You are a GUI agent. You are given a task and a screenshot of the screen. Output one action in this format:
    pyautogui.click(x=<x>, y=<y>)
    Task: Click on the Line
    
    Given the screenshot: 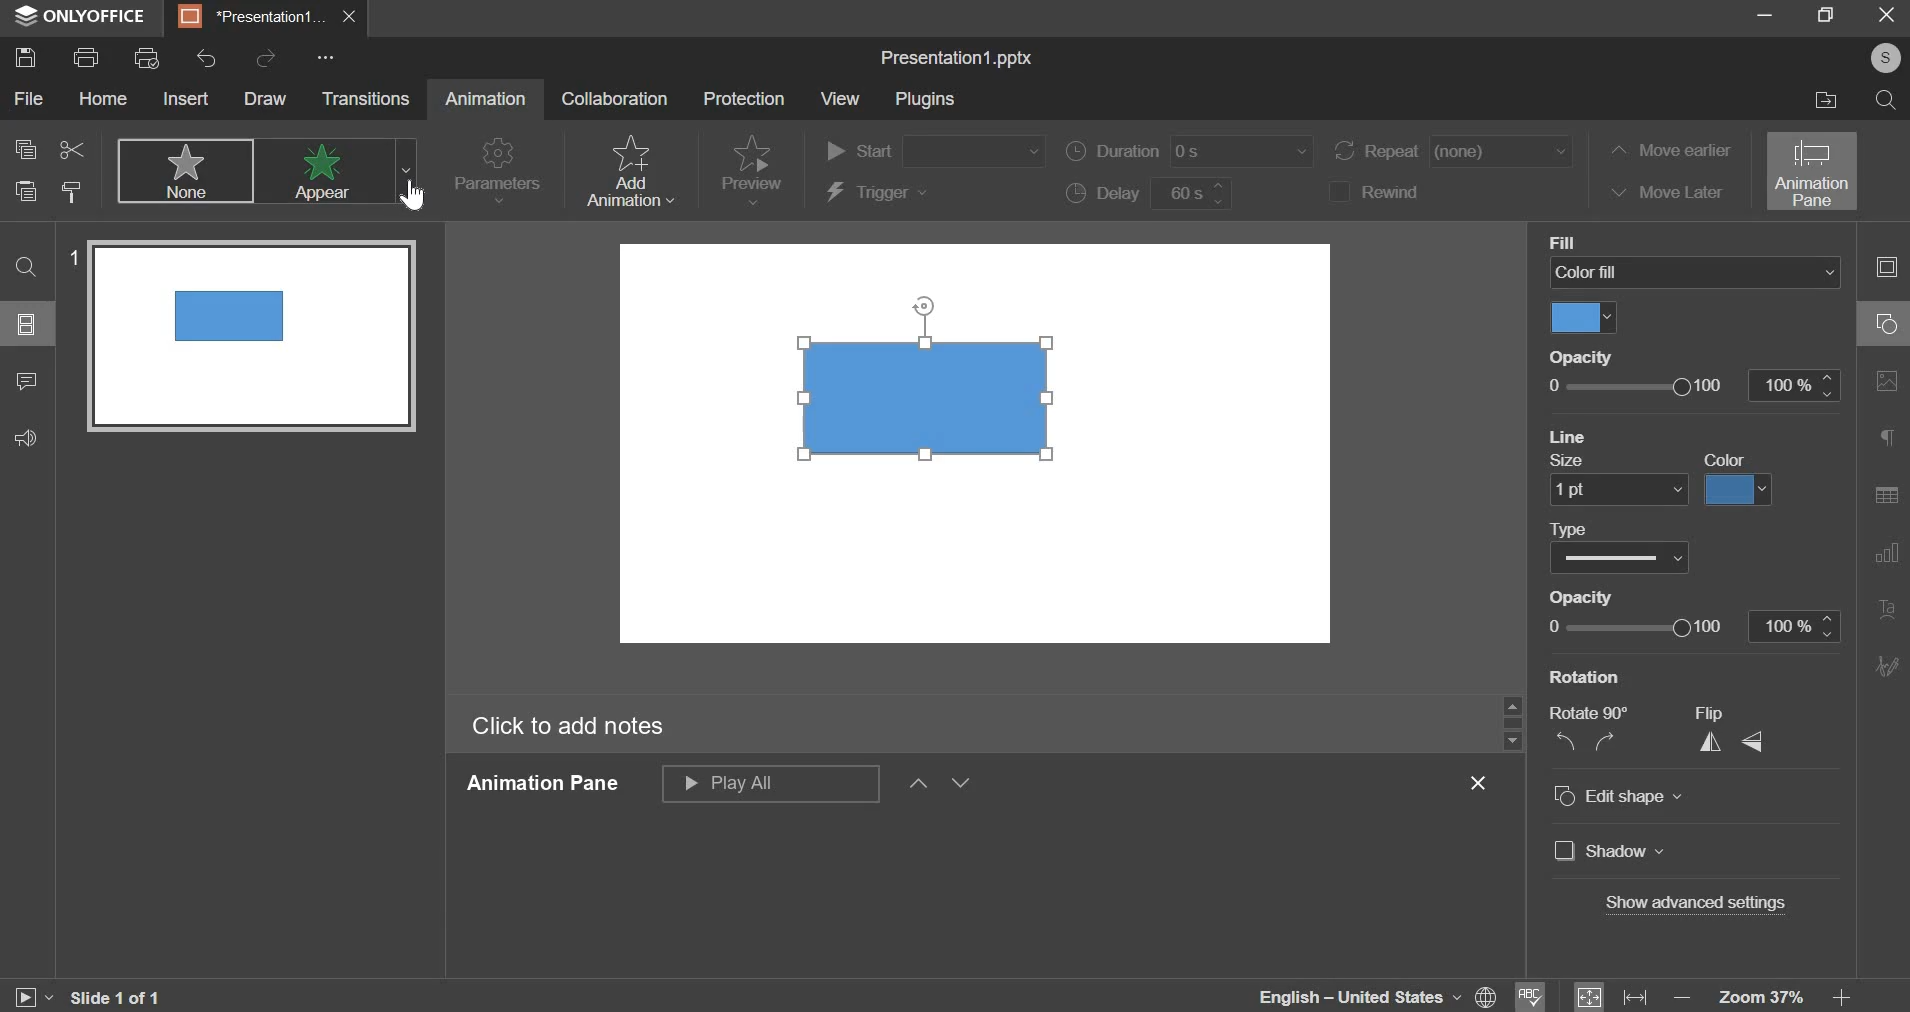 What is the action you would take?
    pyautogui.click(x=1572, y=436)
    